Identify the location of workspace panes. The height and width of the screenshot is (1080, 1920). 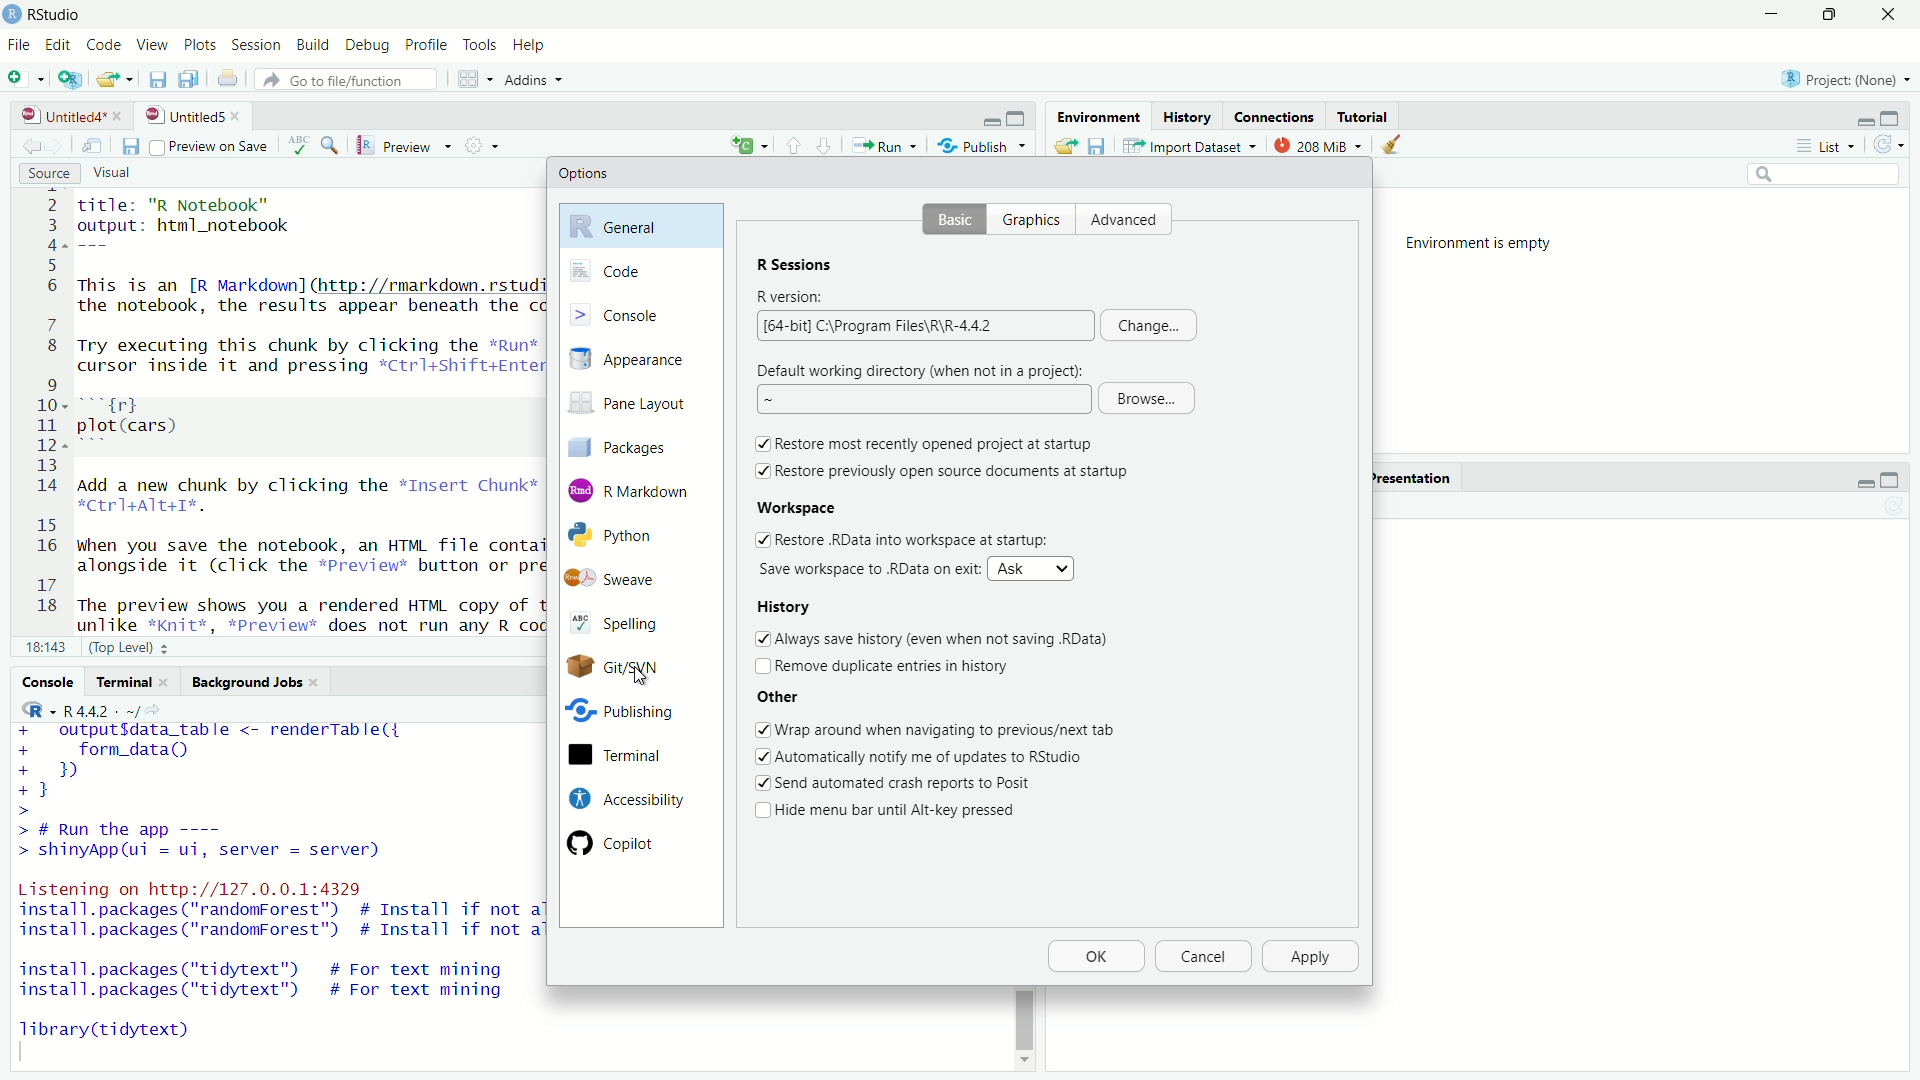
(477, 79).